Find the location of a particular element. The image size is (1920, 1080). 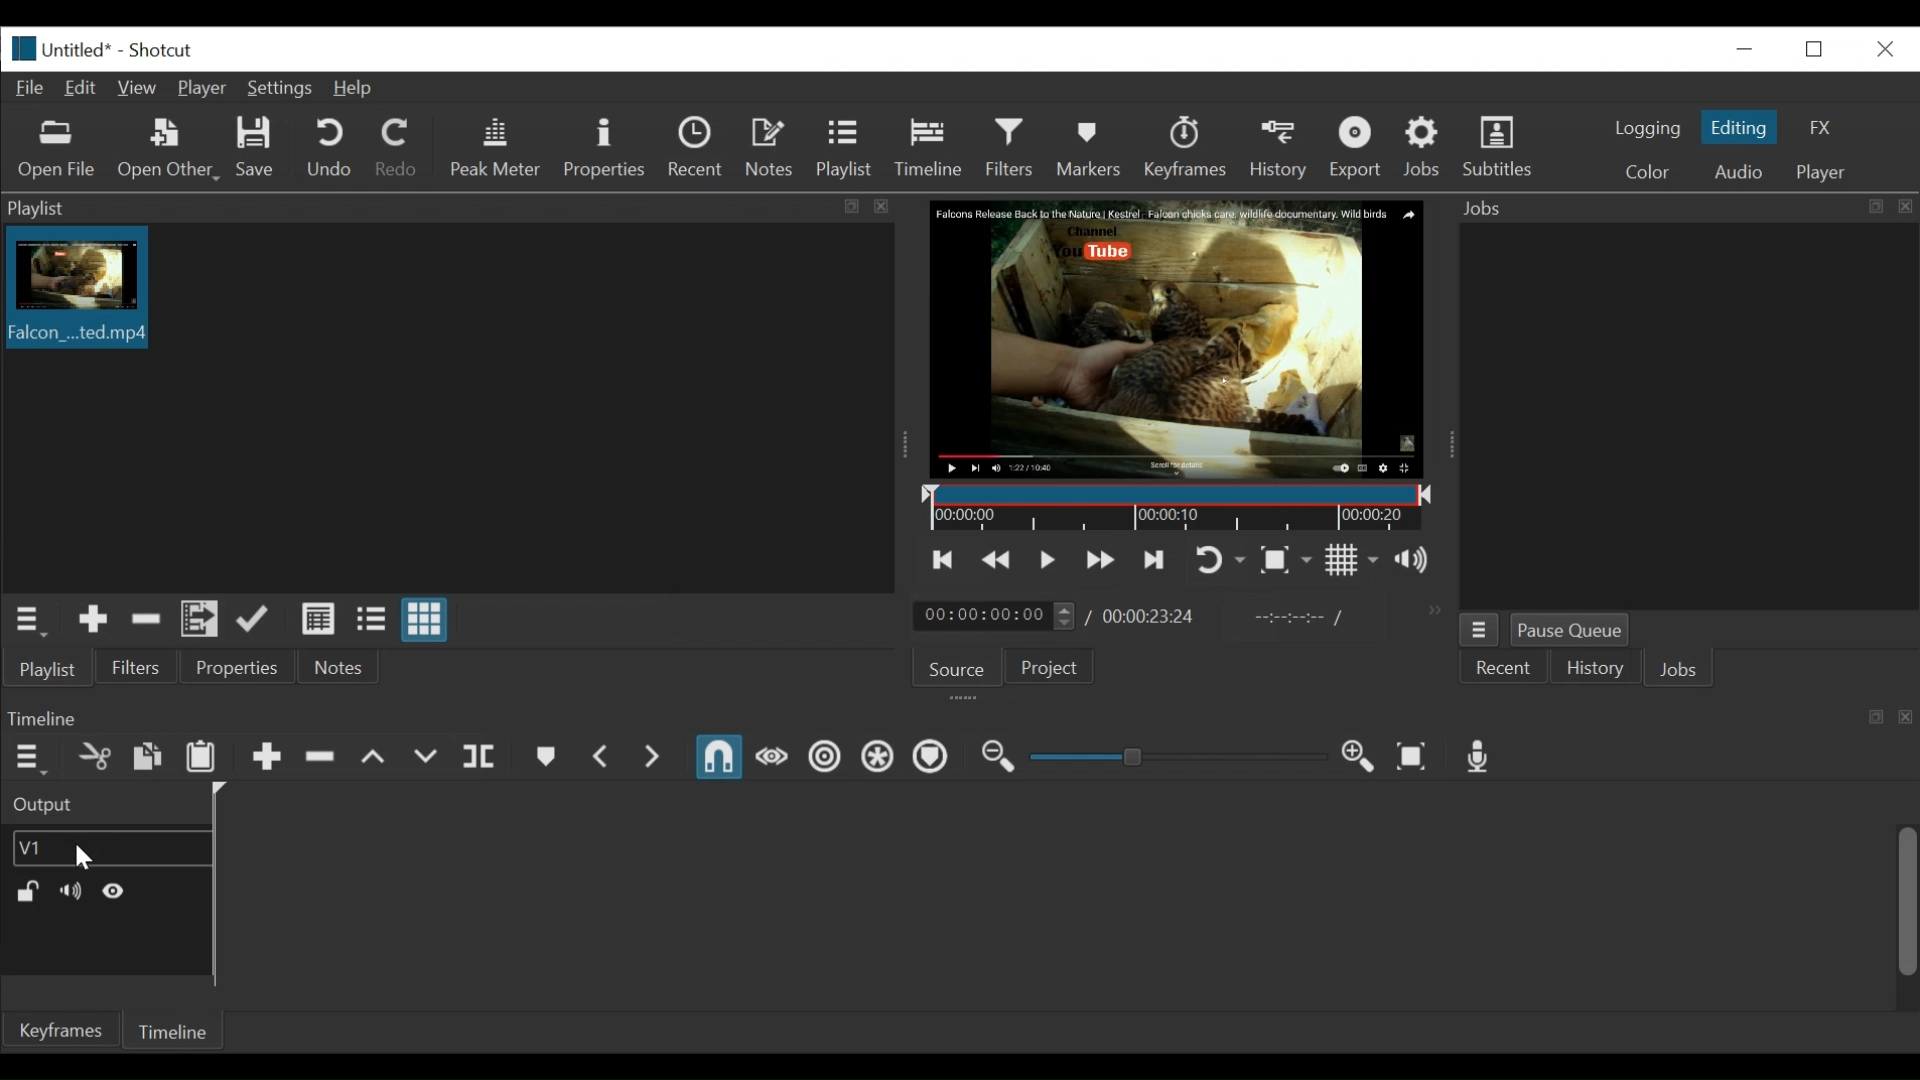

Close is located at coordinates (1883, 49).